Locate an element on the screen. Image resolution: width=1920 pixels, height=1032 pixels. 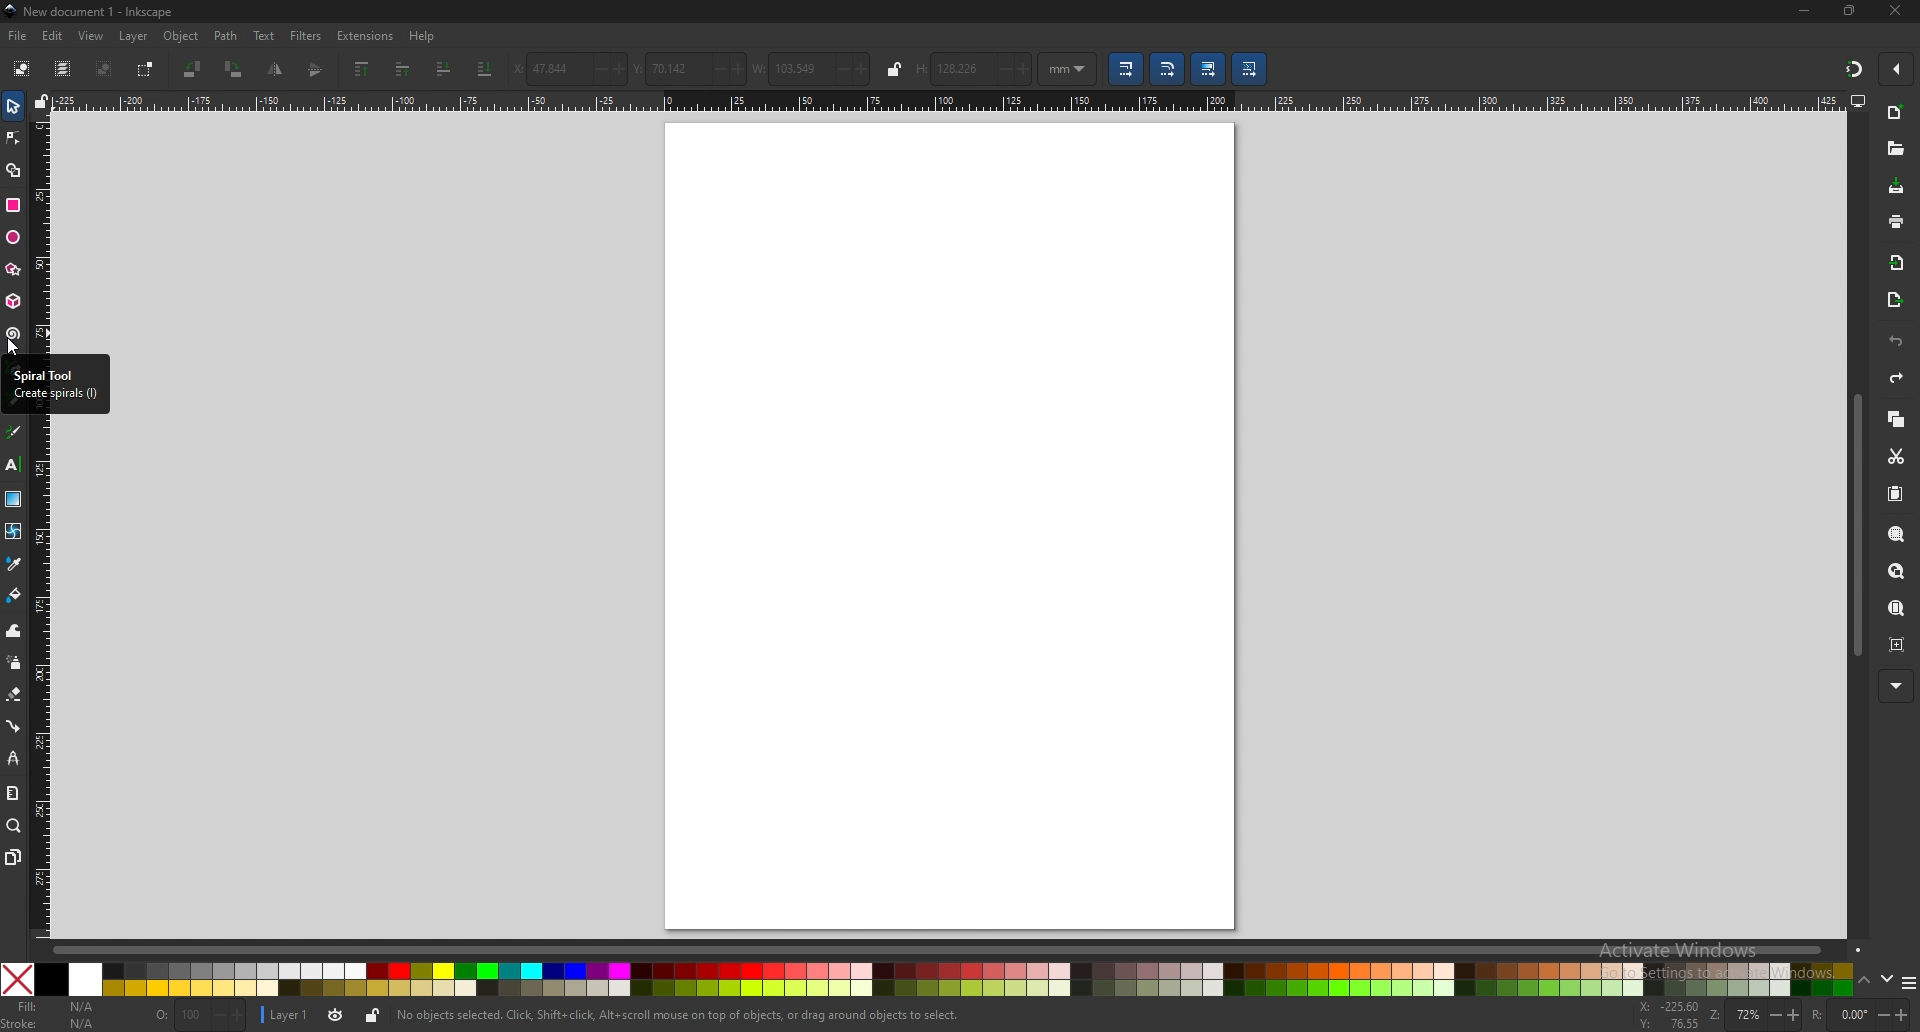
Z: 72% is located at coordinates (1755, 1016).